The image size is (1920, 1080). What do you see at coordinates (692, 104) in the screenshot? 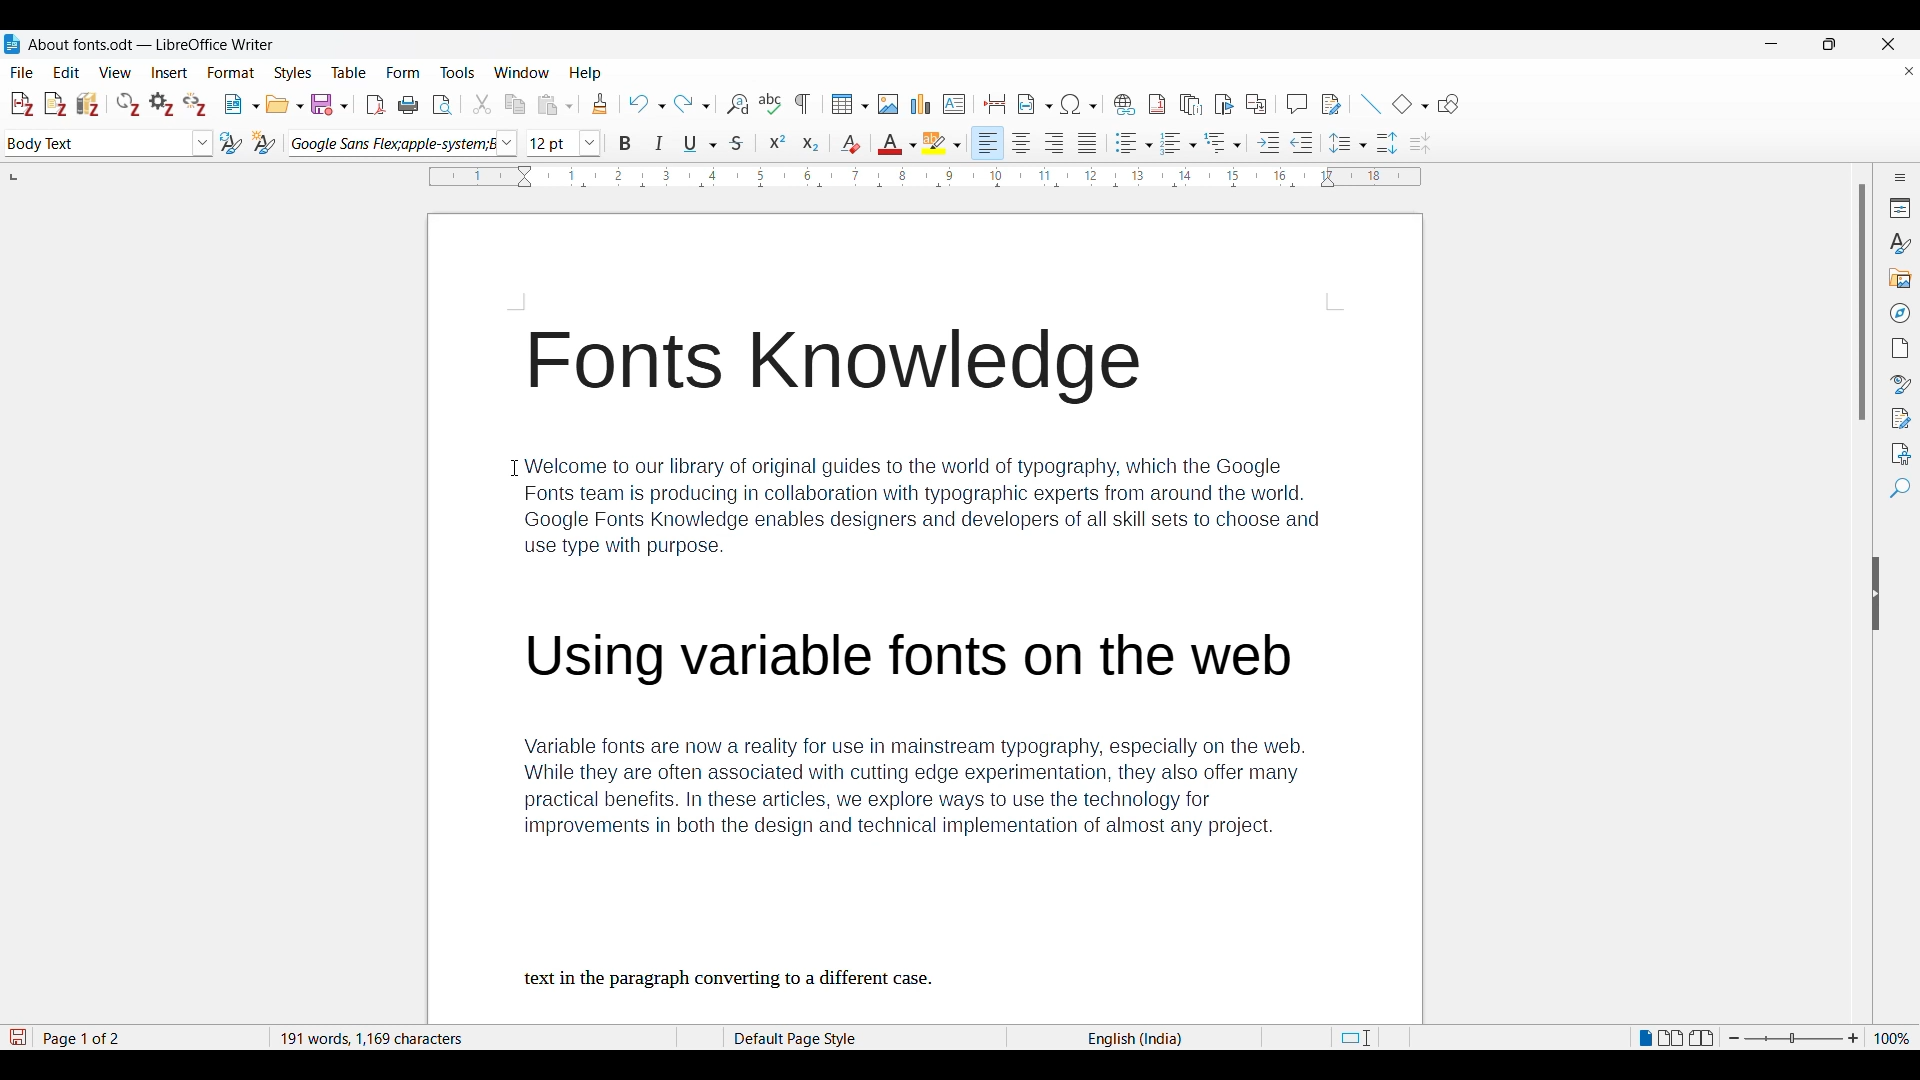
I see `Redo` at bounding box center [692, 104].